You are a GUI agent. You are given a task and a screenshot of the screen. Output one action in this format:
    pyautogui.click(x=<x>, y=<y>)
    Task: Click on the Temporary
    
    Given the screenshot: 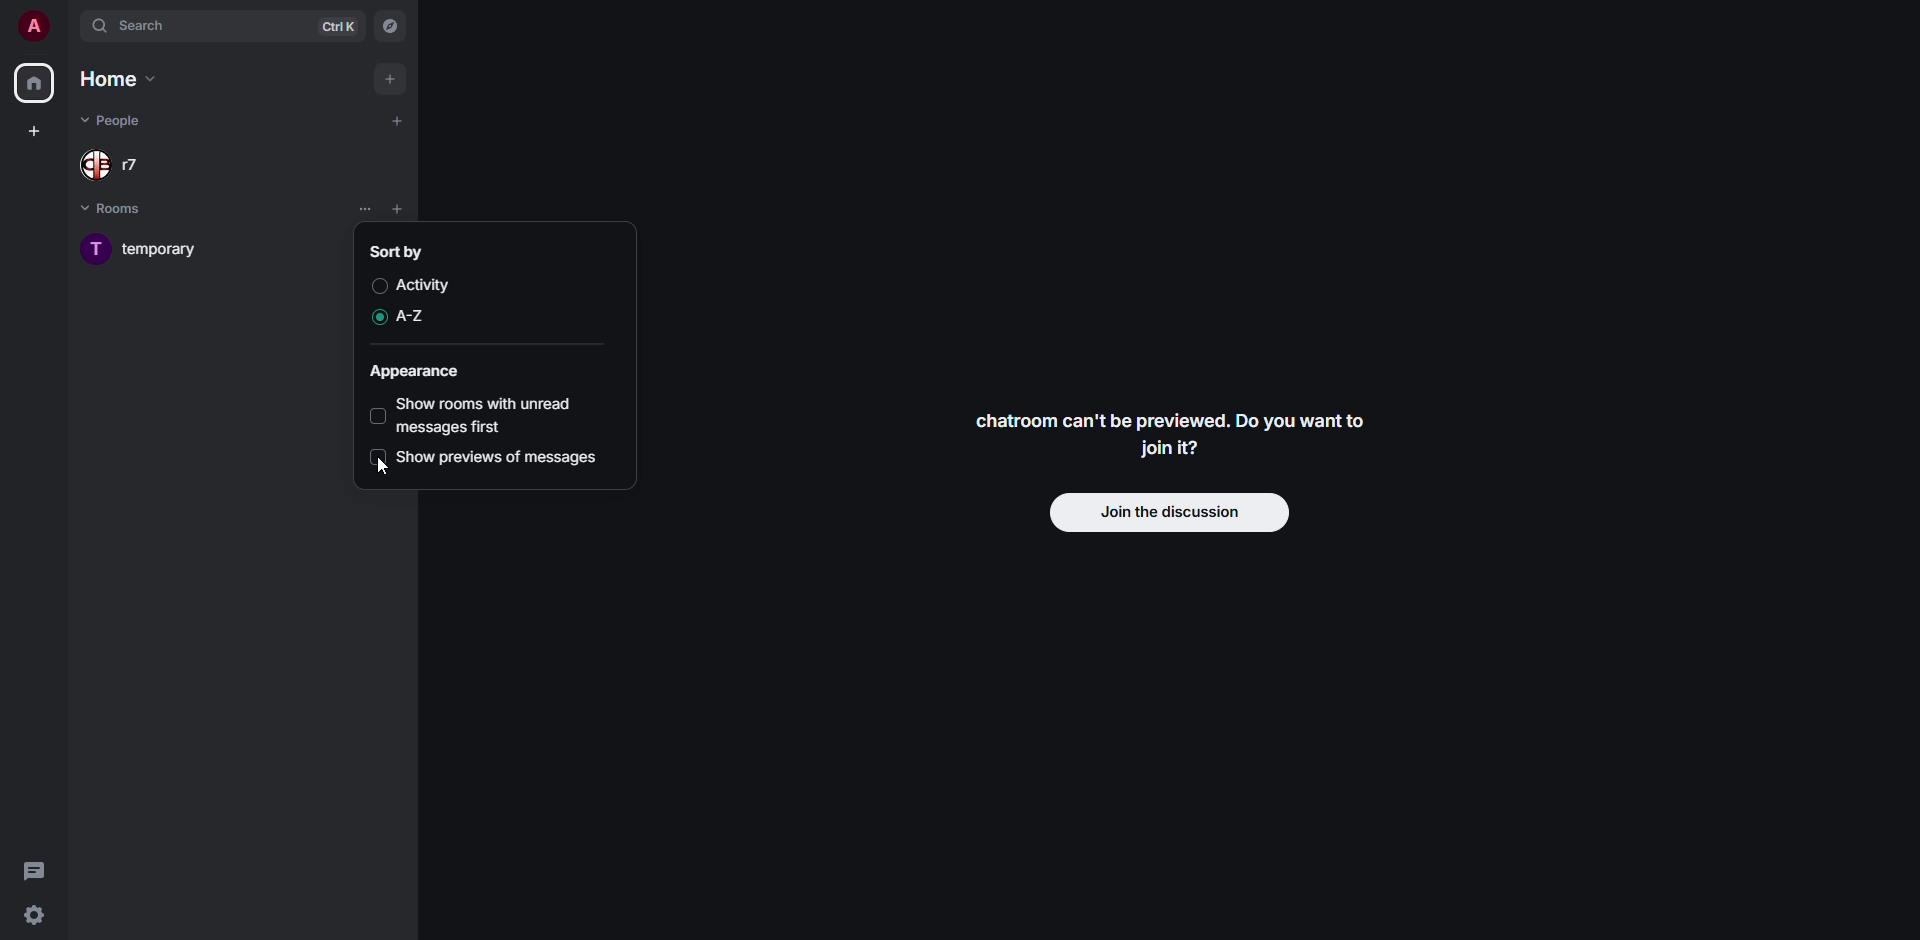 What is the action you would take?
    pyautogui.click(x=147, y=249)
    